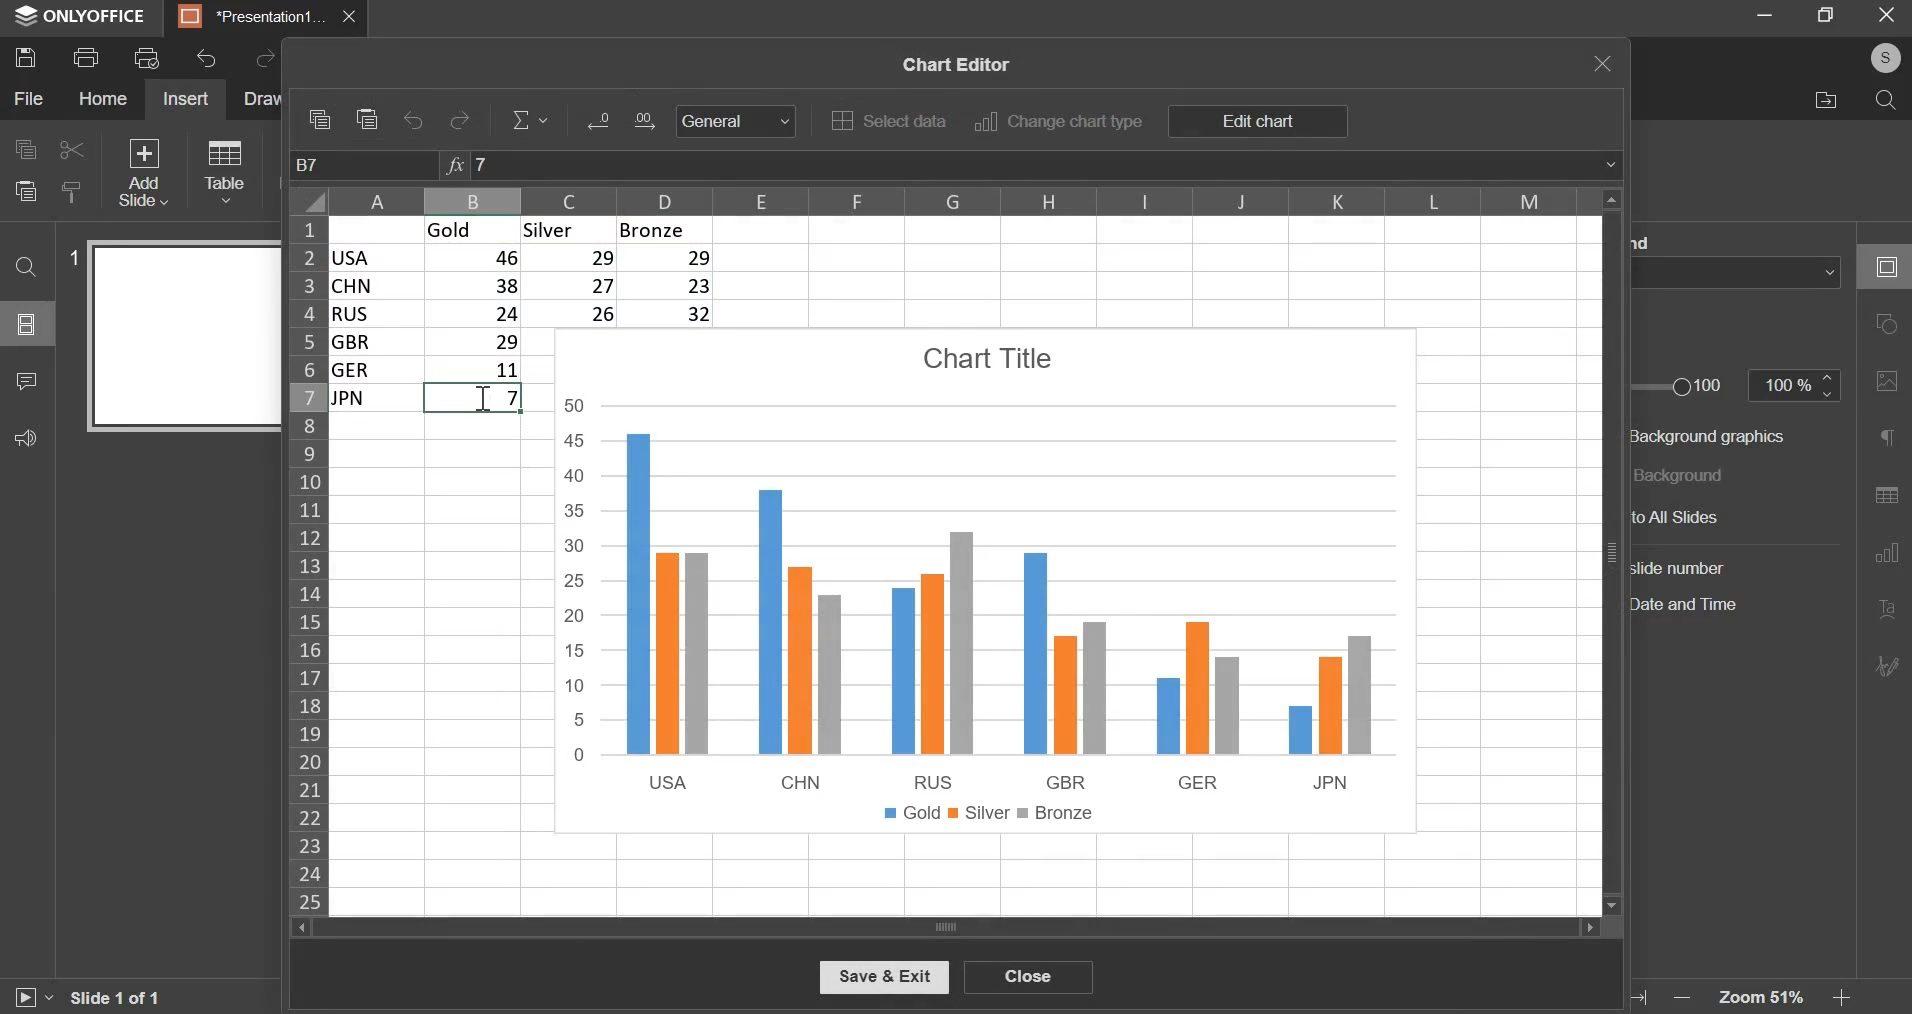 The image size is (1912, 1014). I want to click on presentation tab, so click(256, 17).